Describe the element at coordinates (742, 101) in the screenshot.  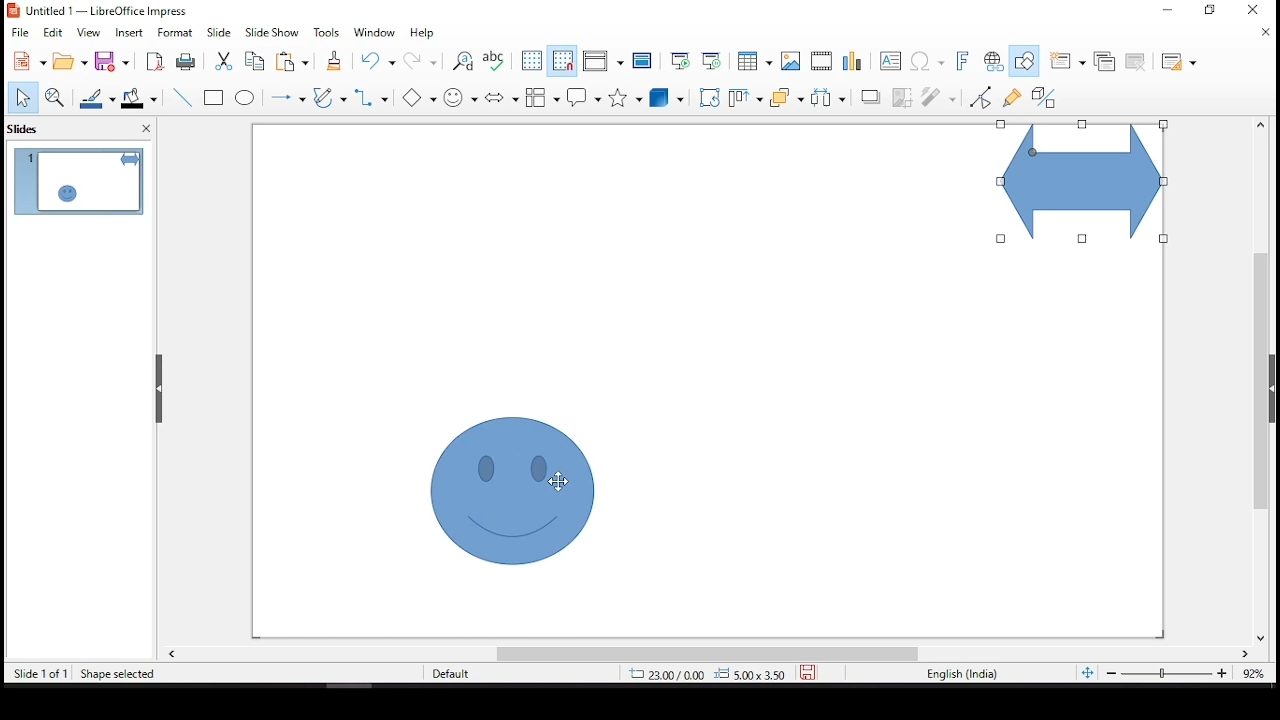
I see `align objects` at that location.